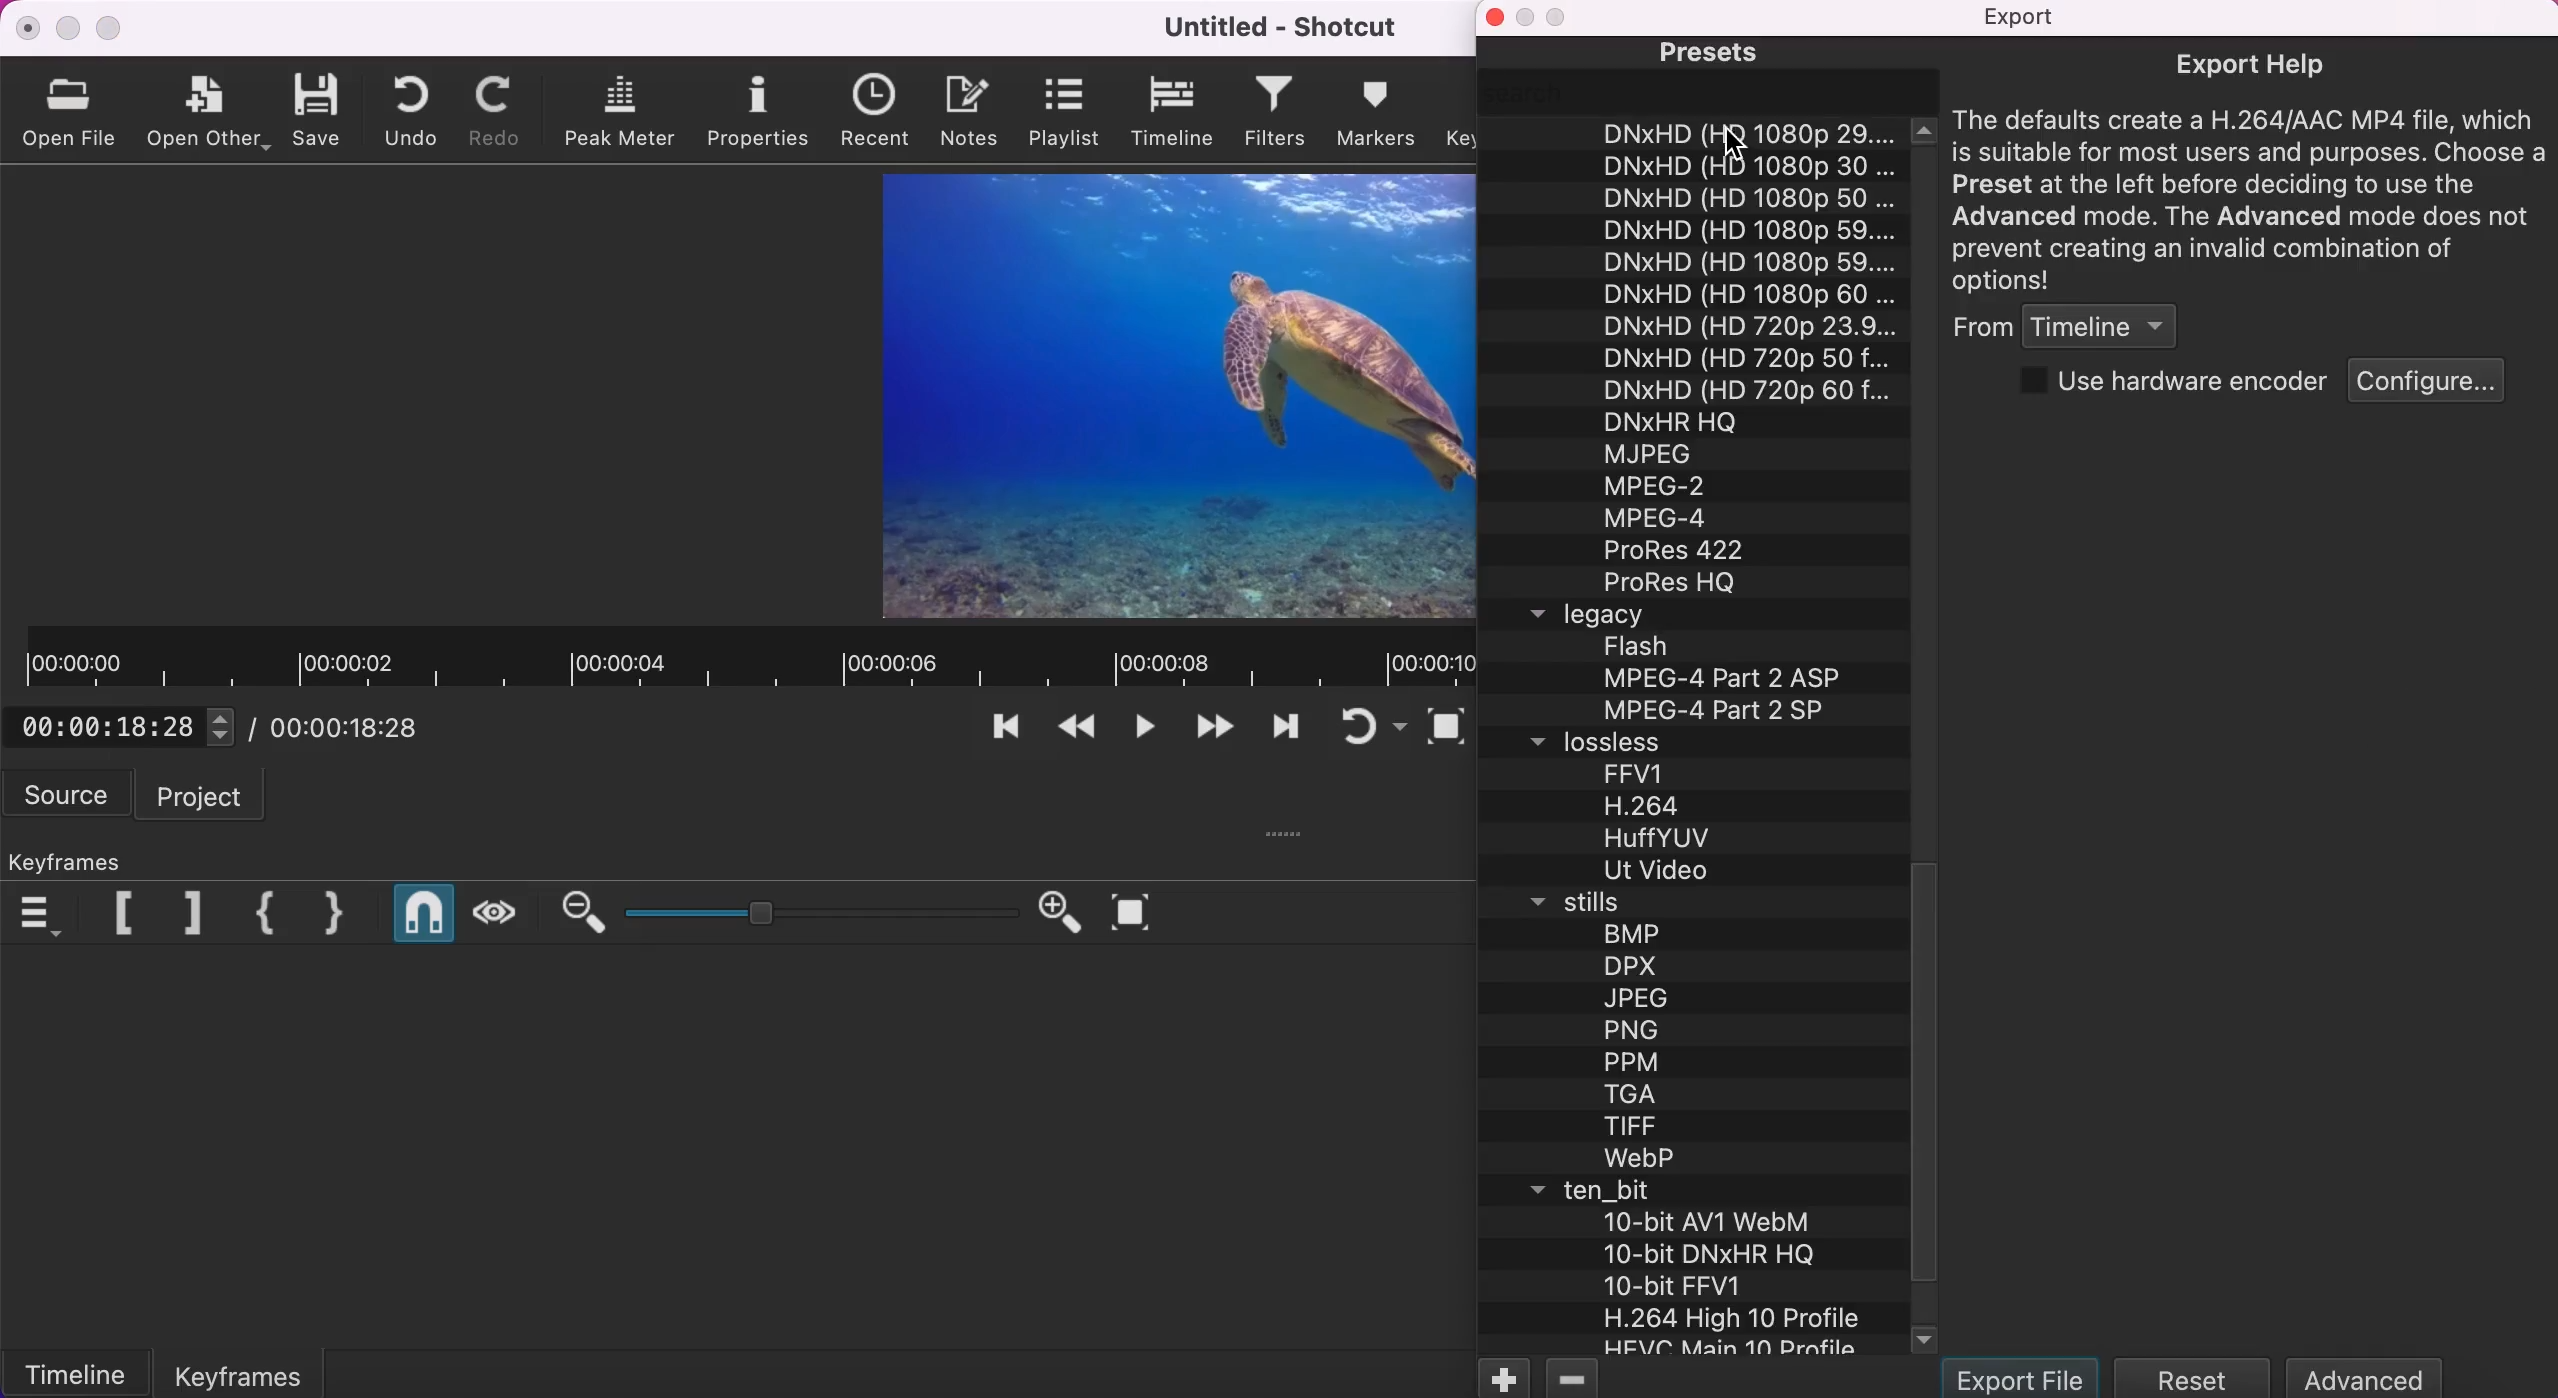  Describe the element at coordinates (1055, 913) in the screenshot. I see `zoom in` at that location.